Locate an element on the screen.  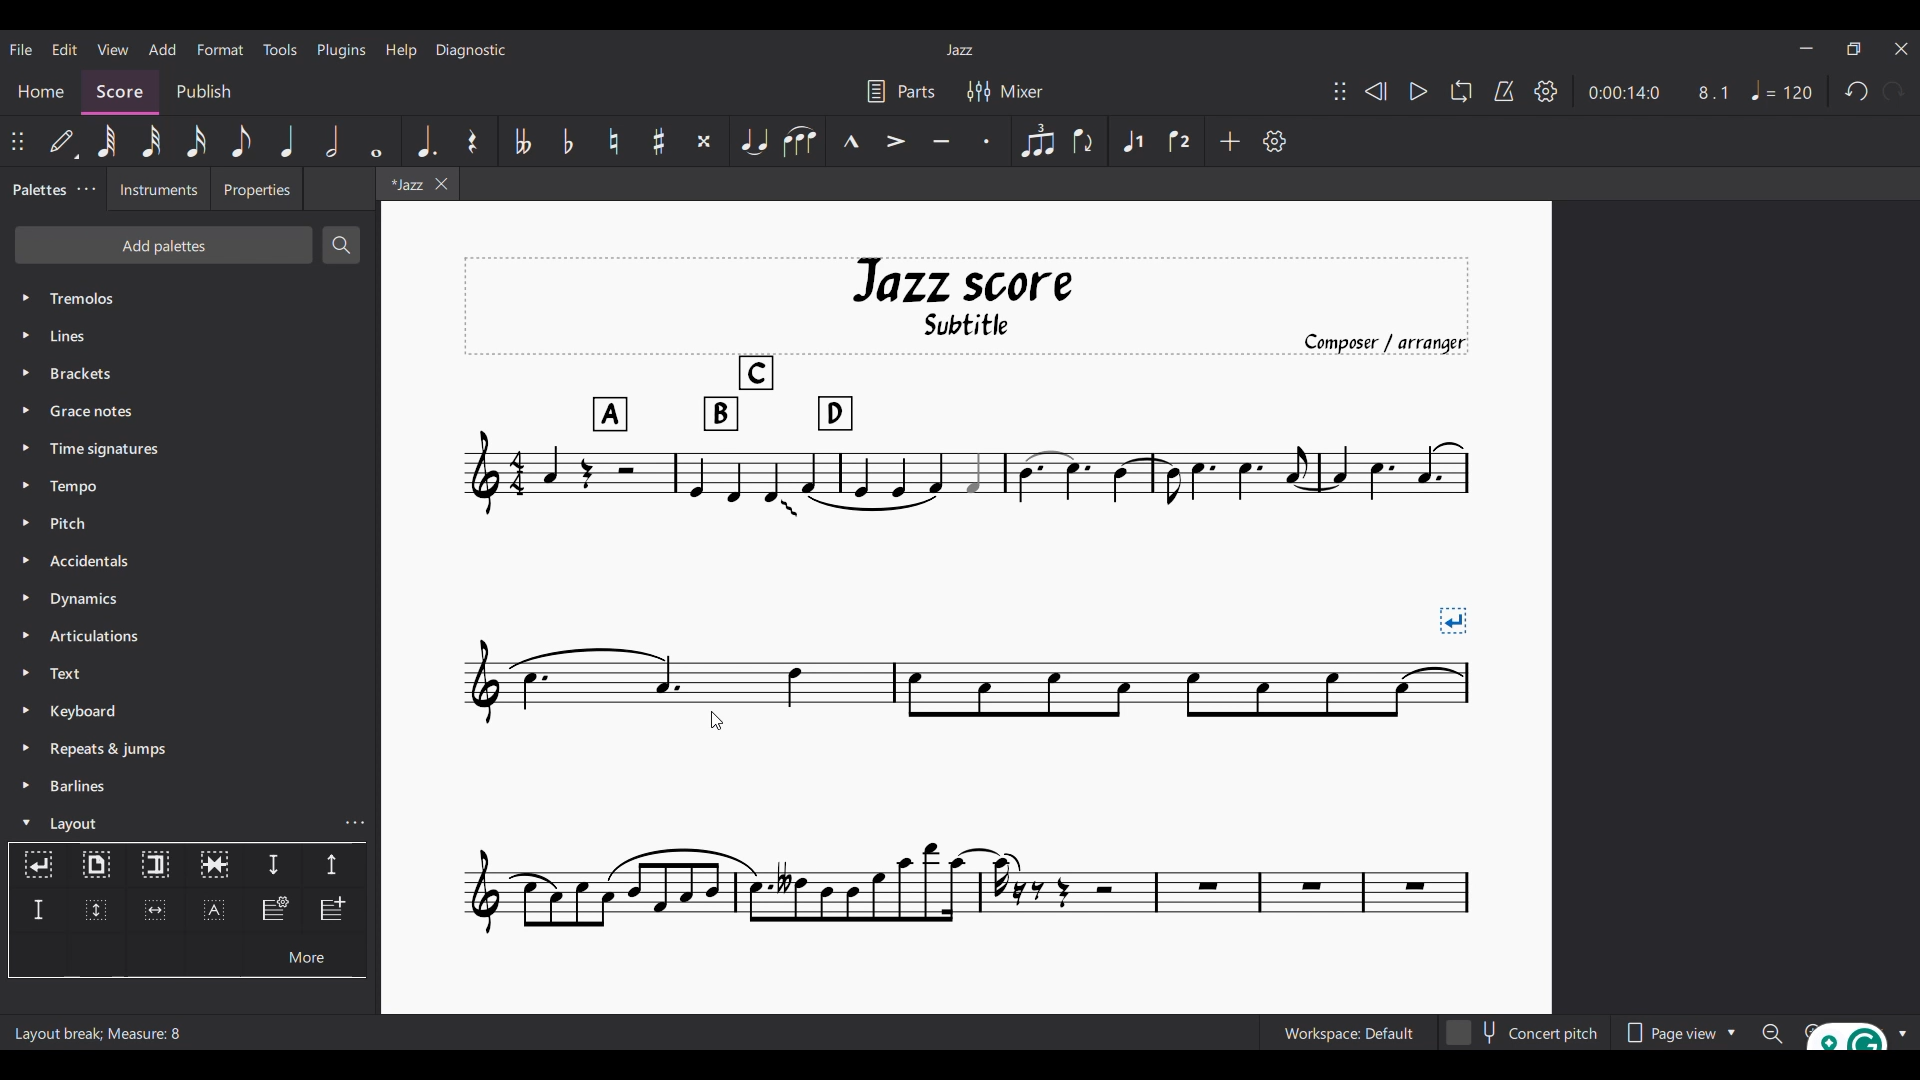
Toggle flat is located at coordinates (568, 141).